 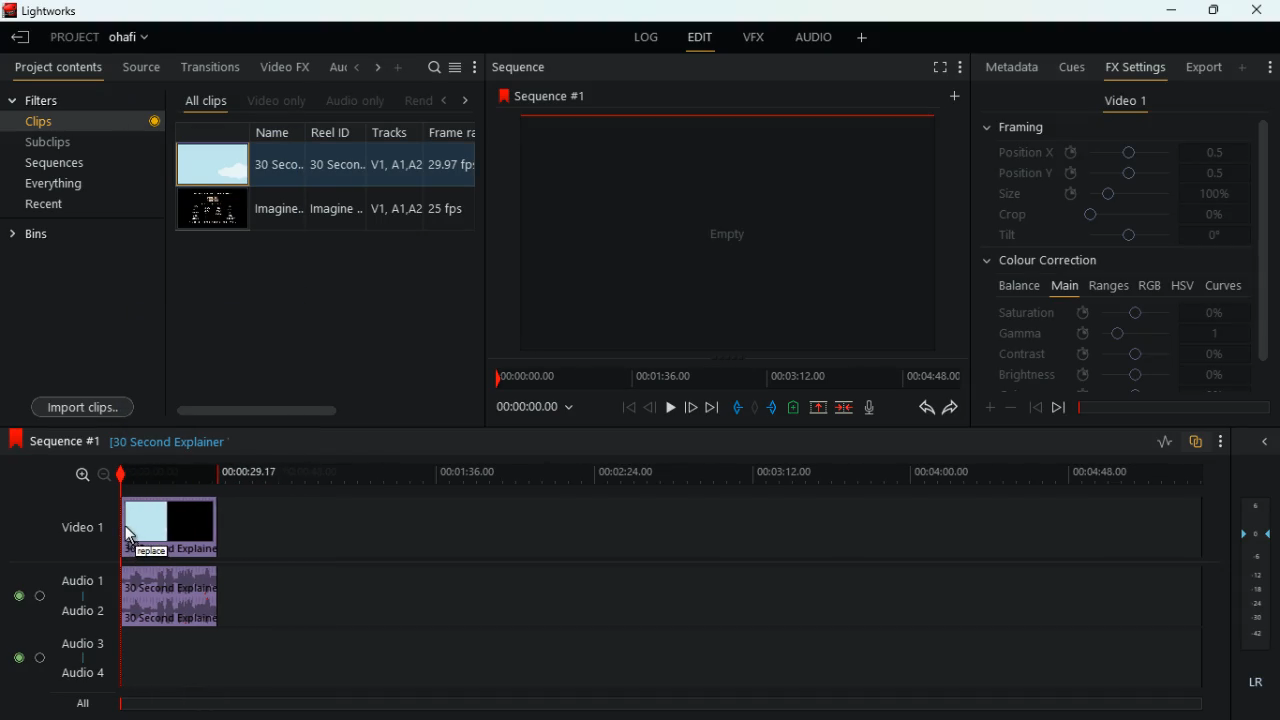 What do you see at coordinates (988, 407) in the screenshot?
I see `more` at bounding box center [988, 407].